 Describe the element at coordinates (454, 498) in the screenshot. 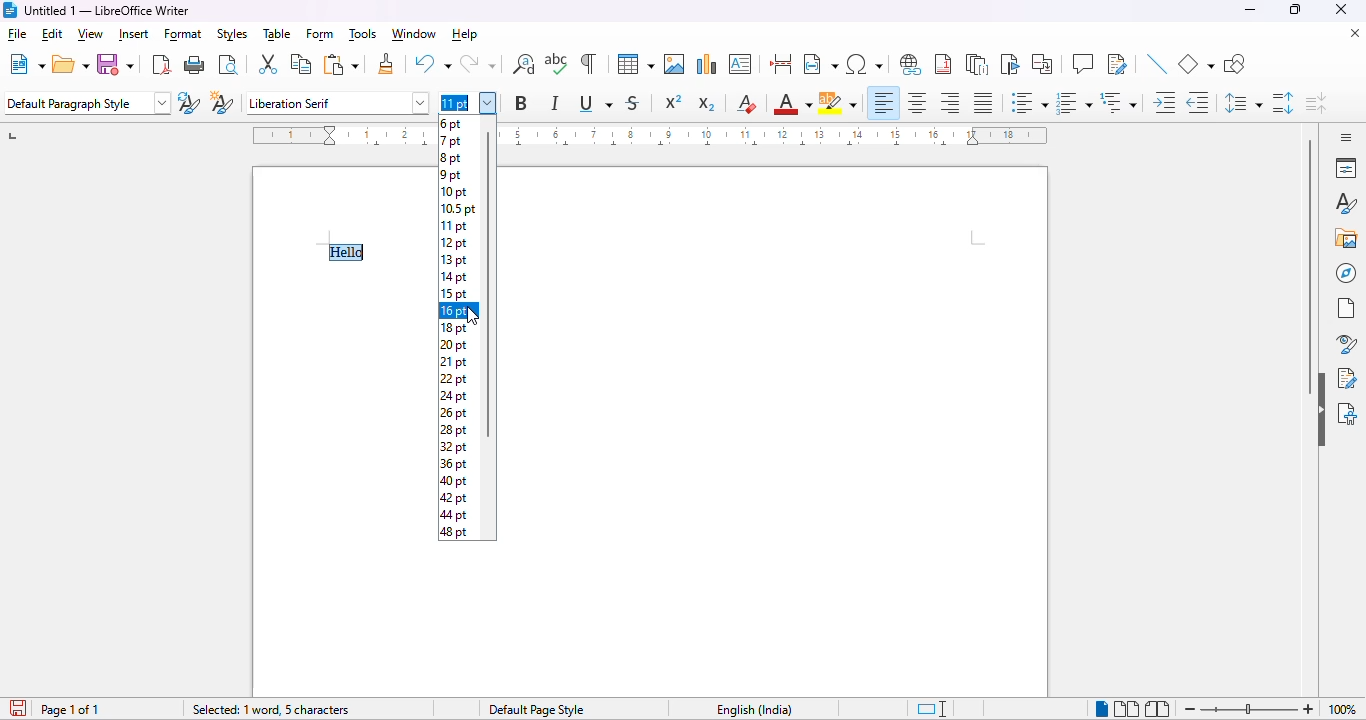

I see `42 pt` at that location.